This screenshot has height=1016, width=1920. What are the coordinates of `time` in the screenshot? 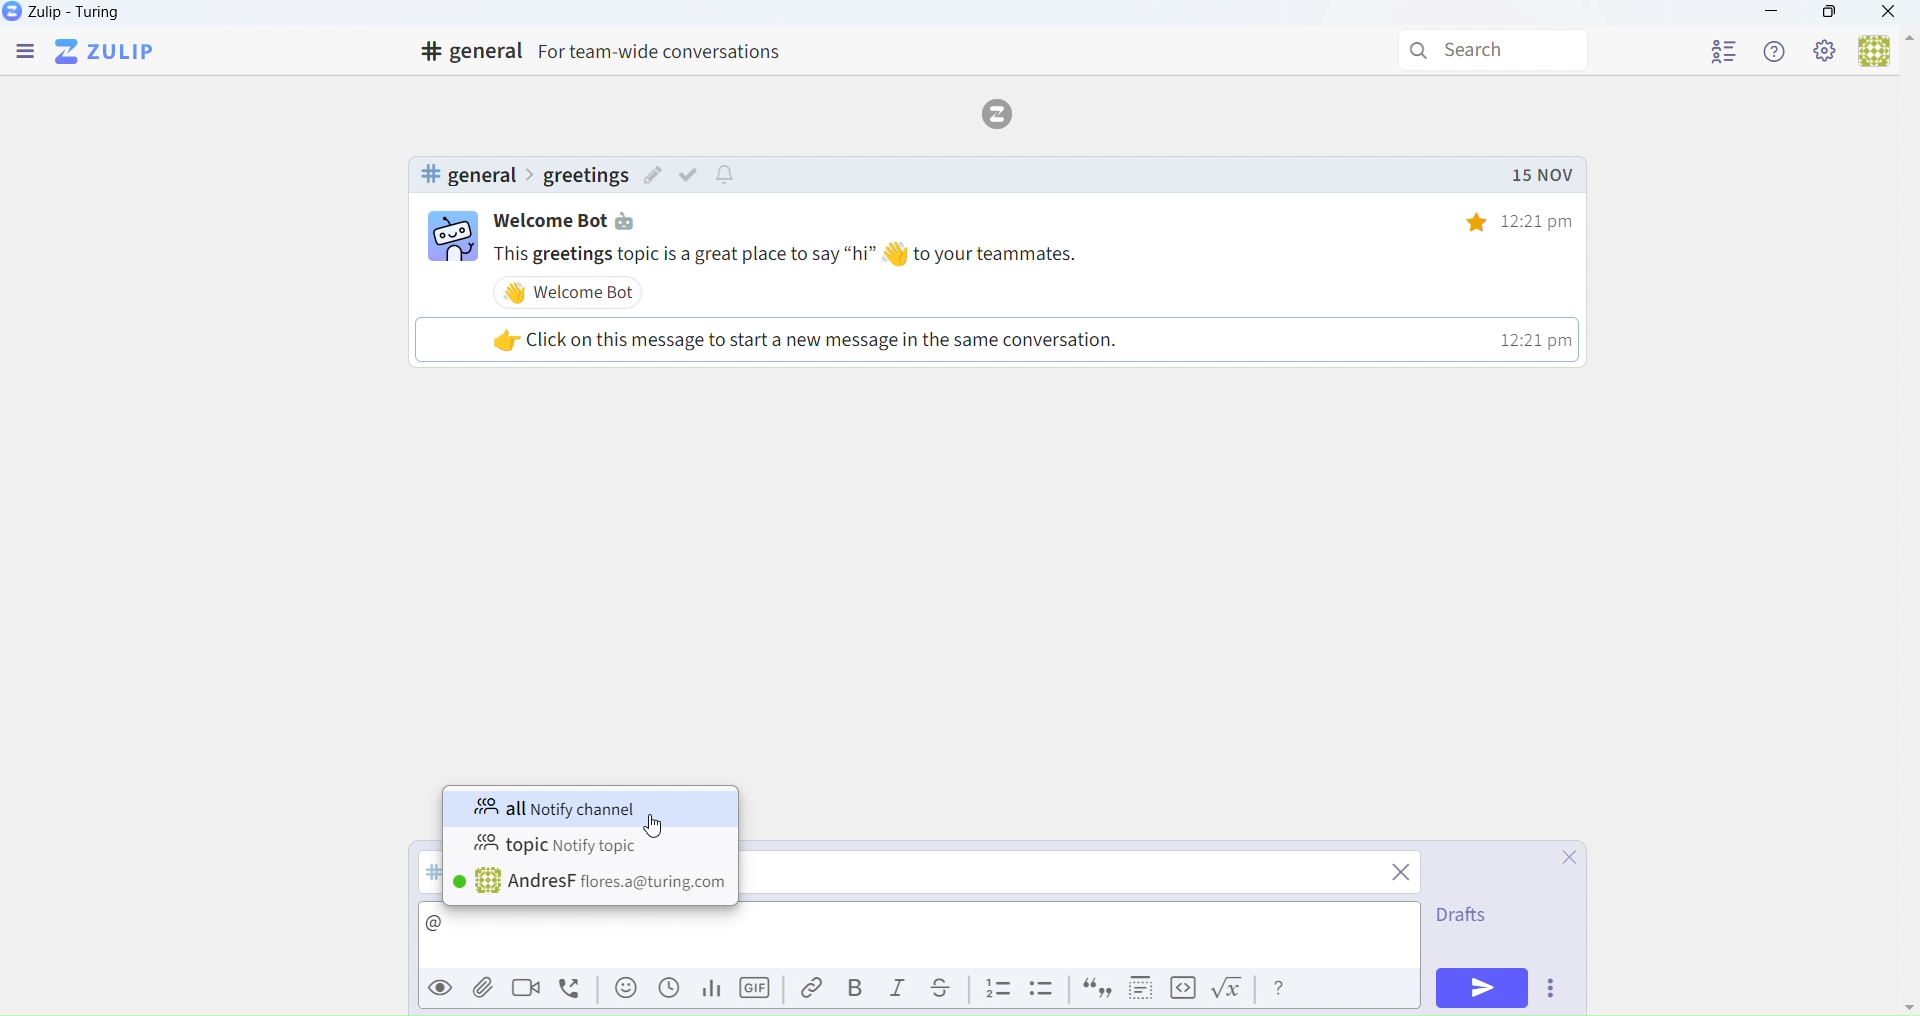 It's located at (1505, 221).